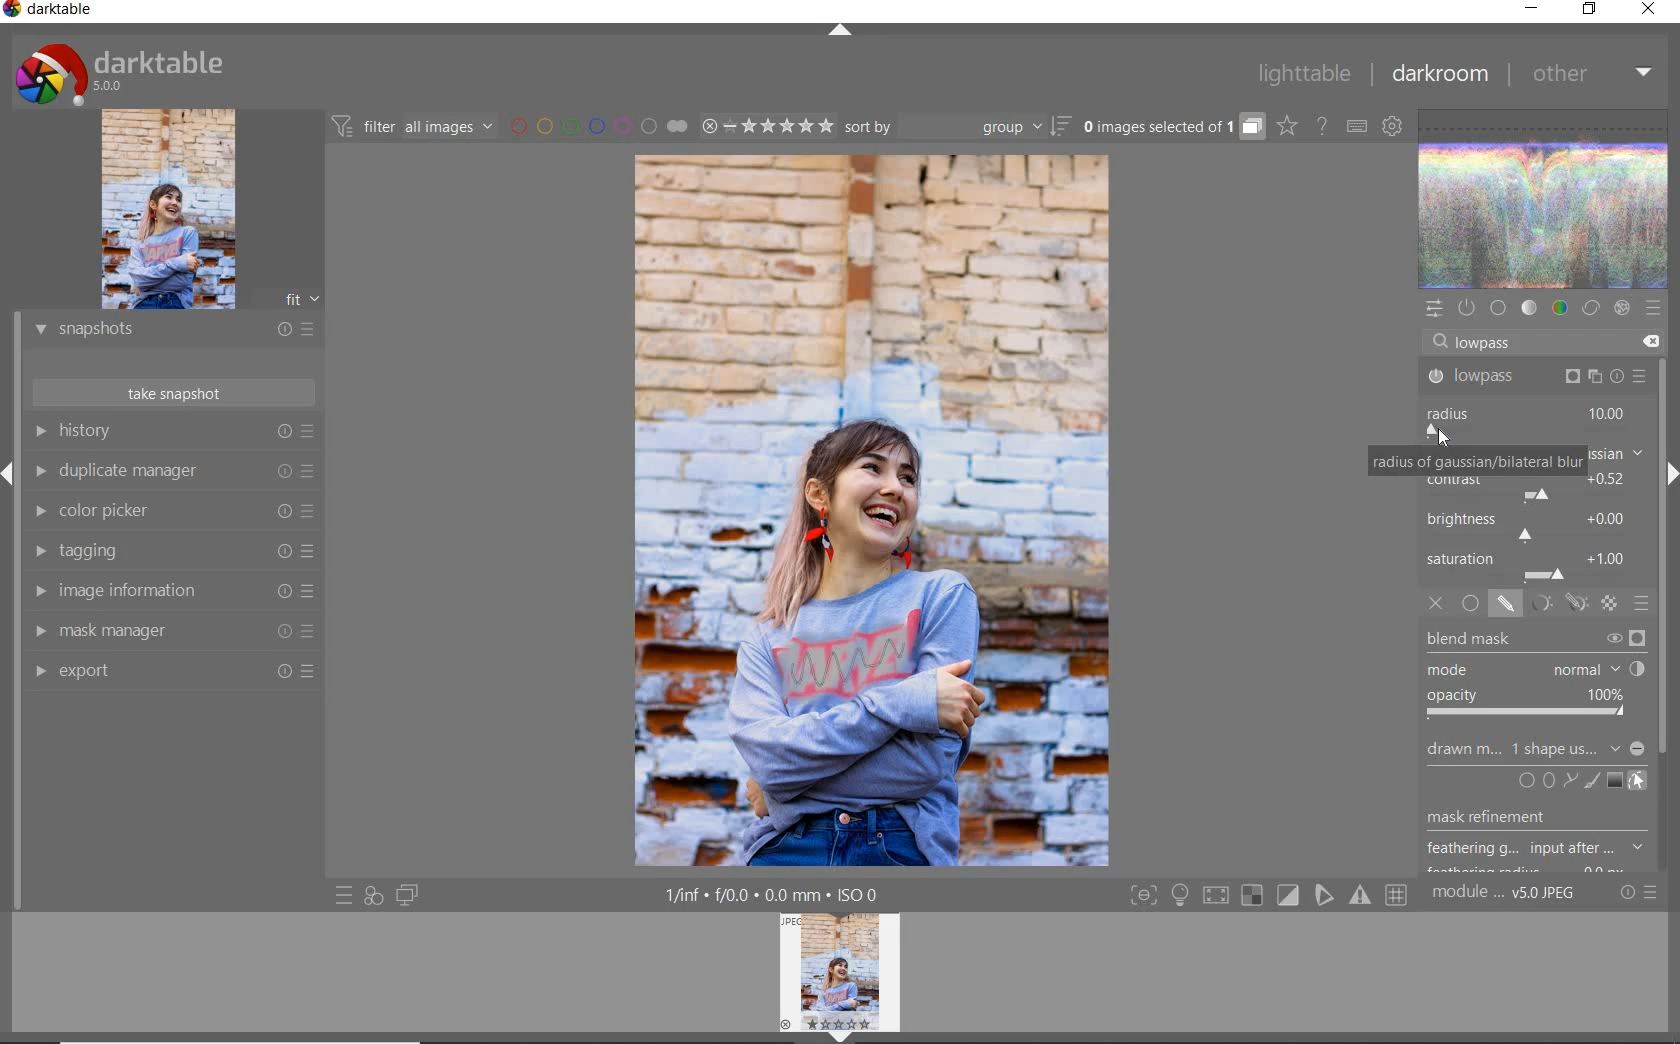 The image size is (1680, 1044). Describe the element at coordinates (1653, 308) in the screenshot. I see `presets` at that location.